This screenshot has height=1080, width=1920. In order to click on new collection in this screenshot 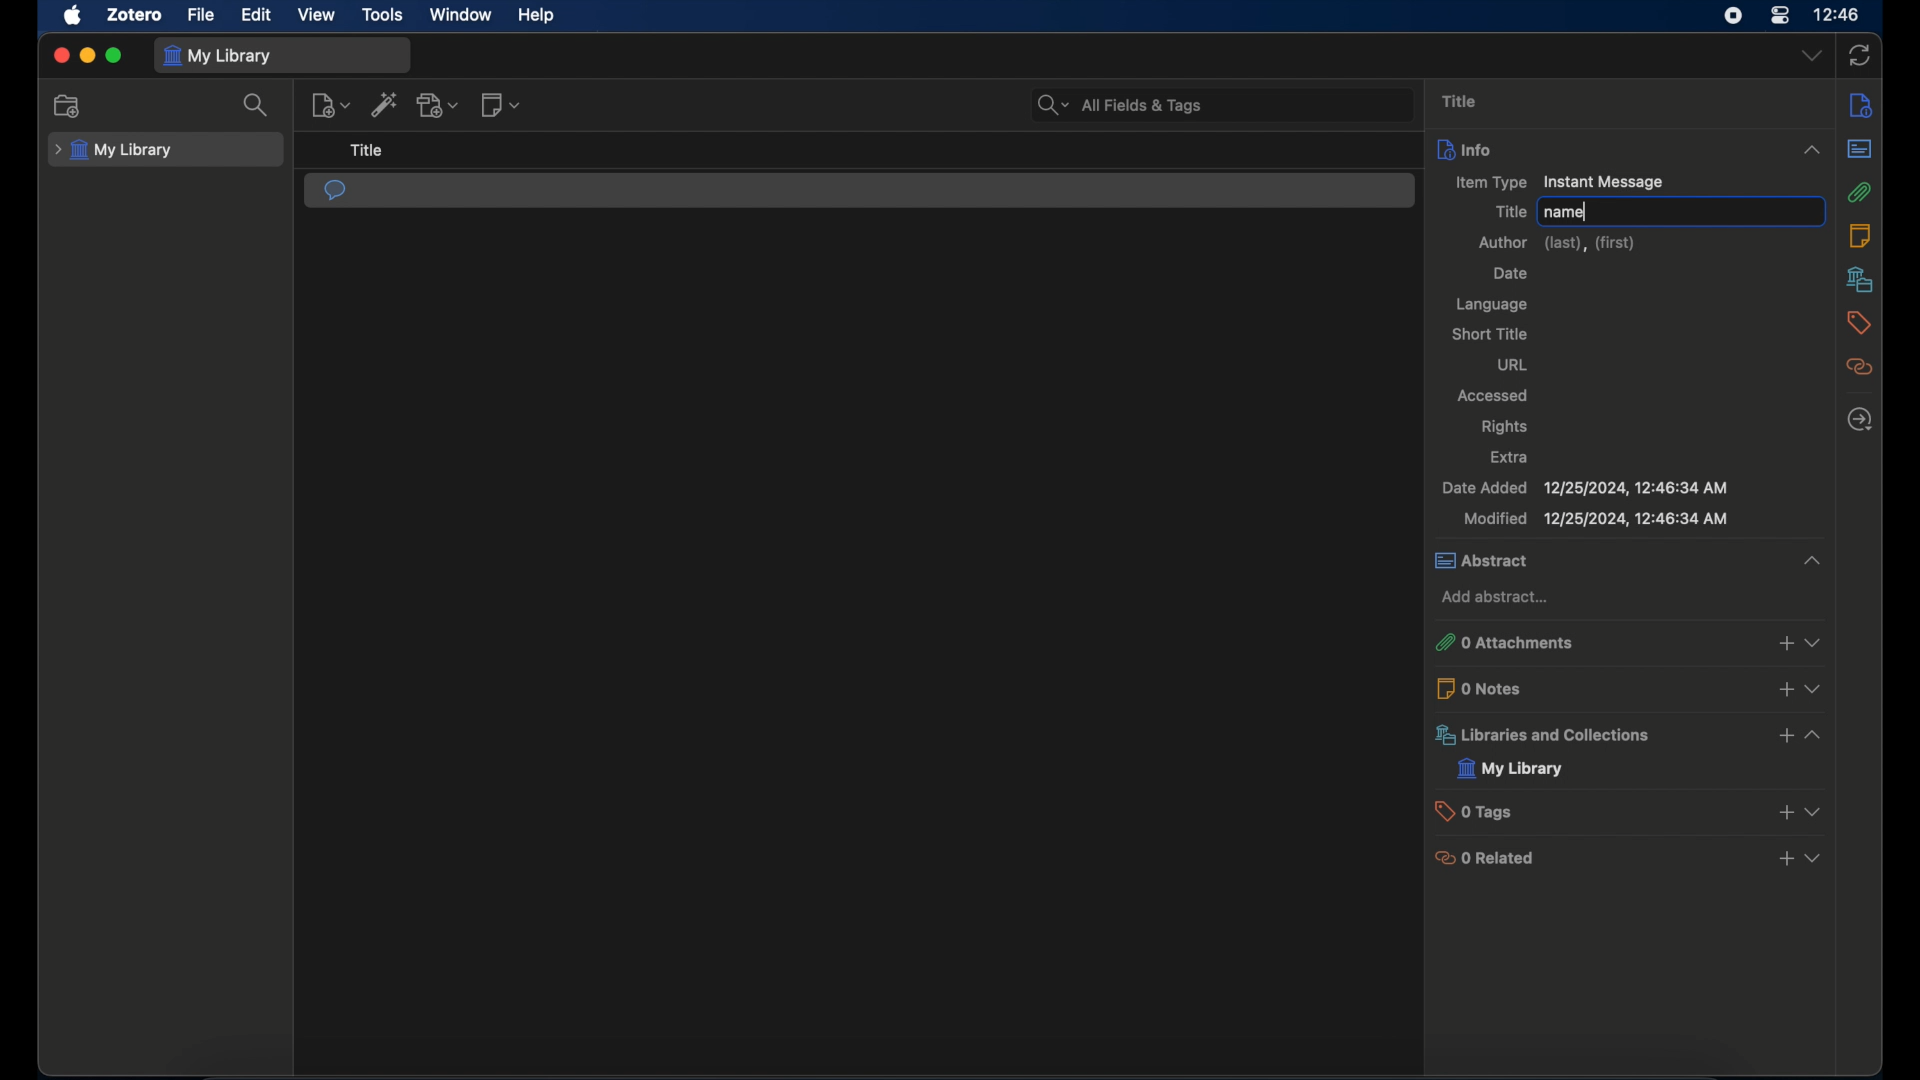, I will do `click(68, 106)`.